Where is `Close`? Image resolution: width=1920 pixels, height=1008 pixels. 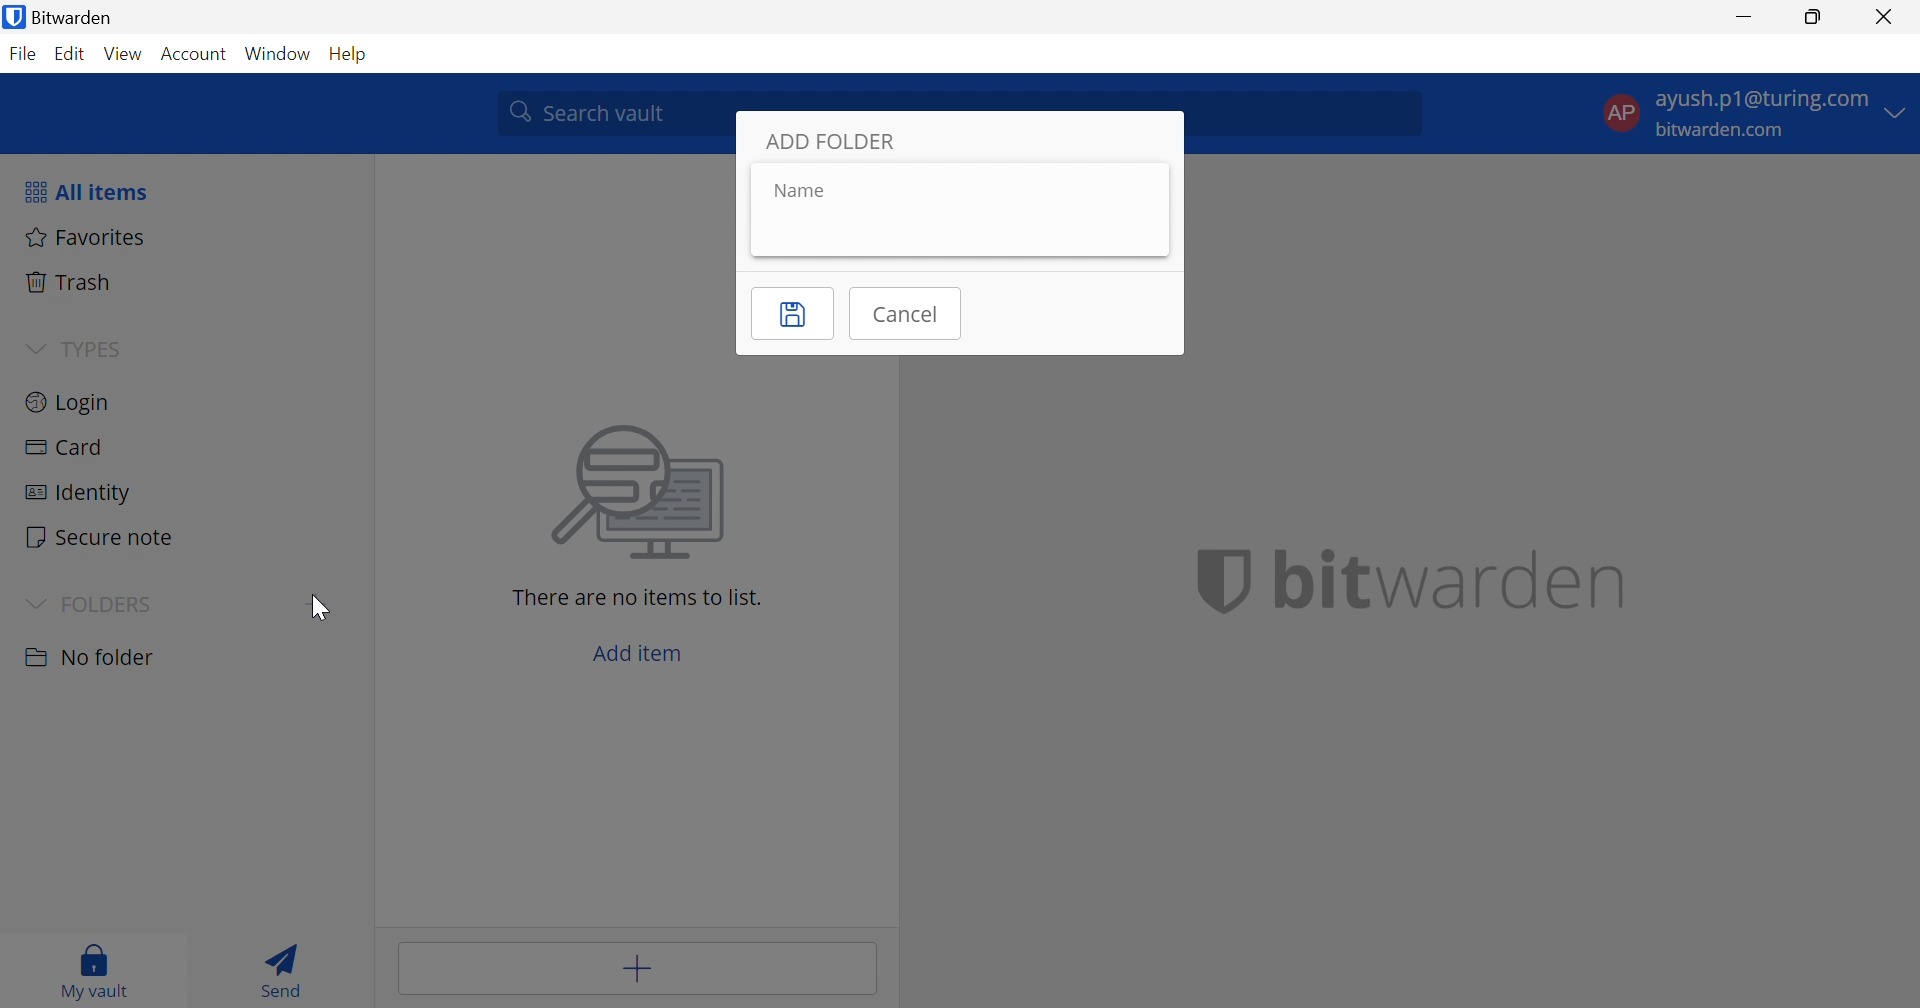
Close is located at coordinates (1882, 17).